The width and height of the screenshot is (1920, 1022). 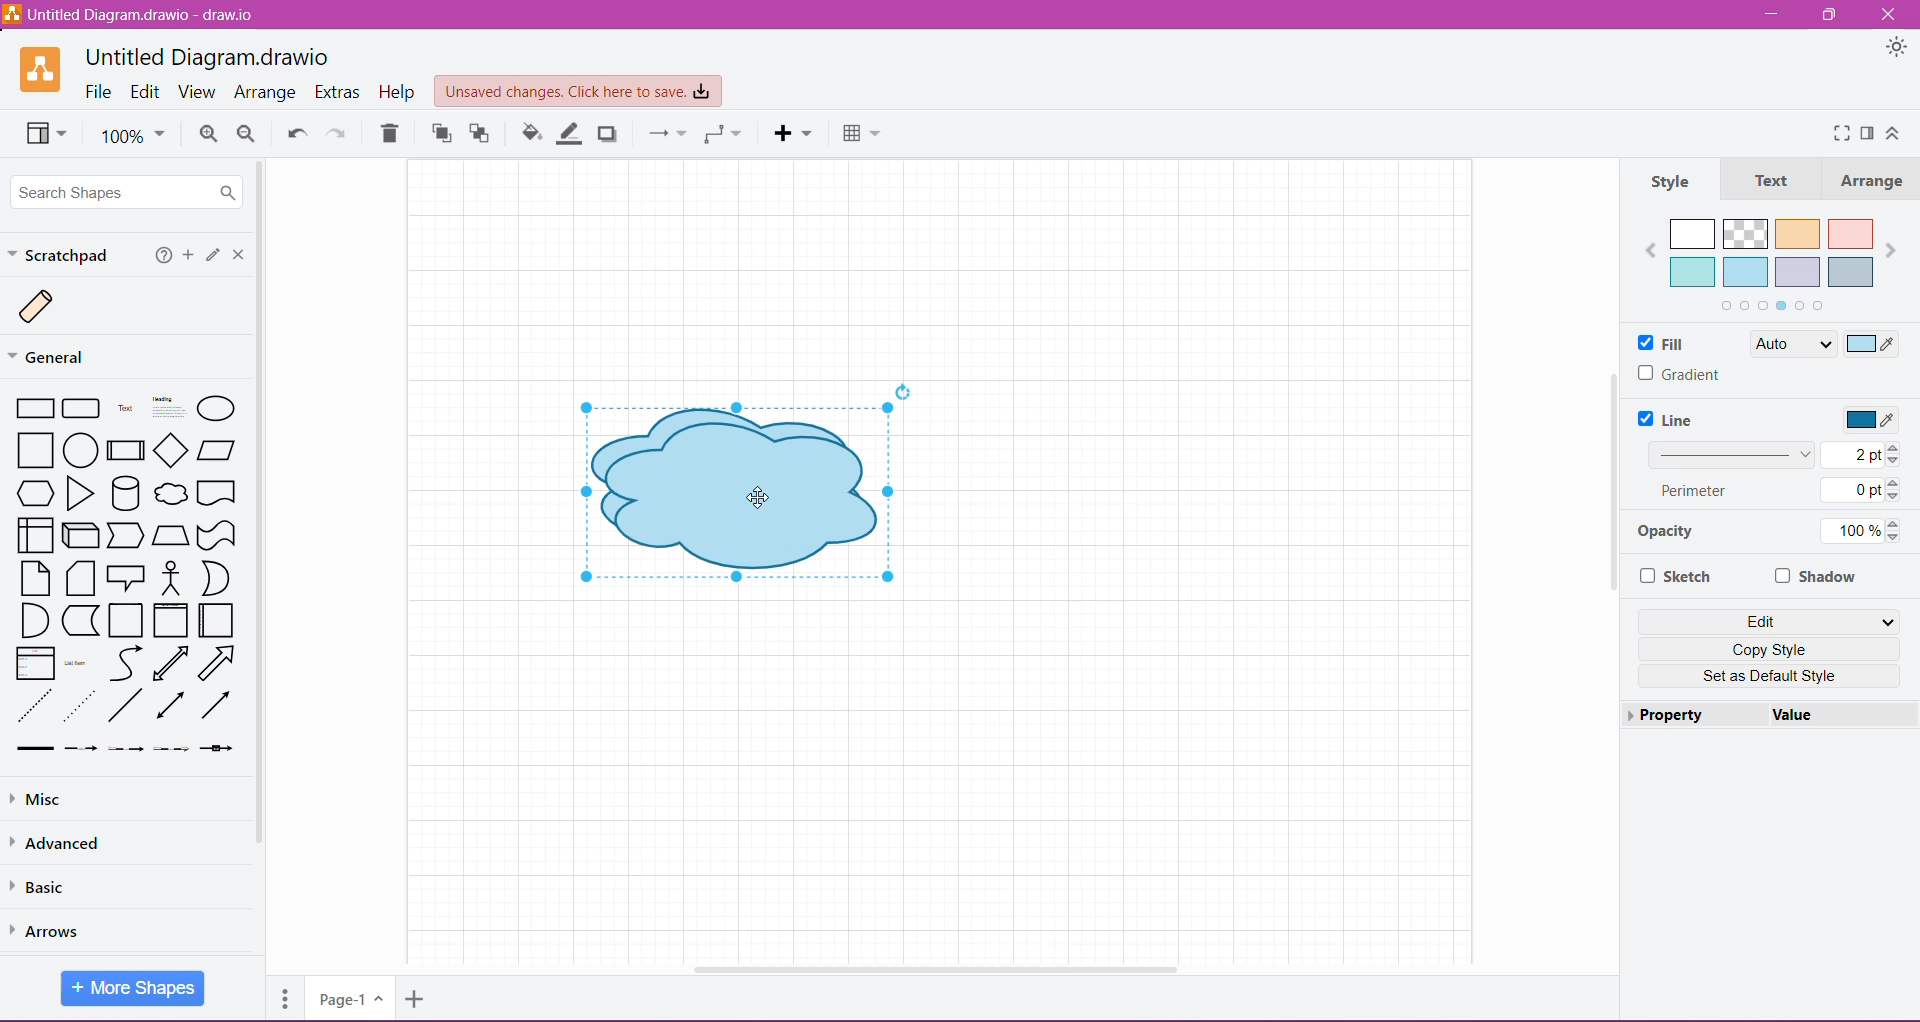 What do you see at coordinates (1890, 13) in the screenshot?
I see `Close` at bounding box center [1890, 13].